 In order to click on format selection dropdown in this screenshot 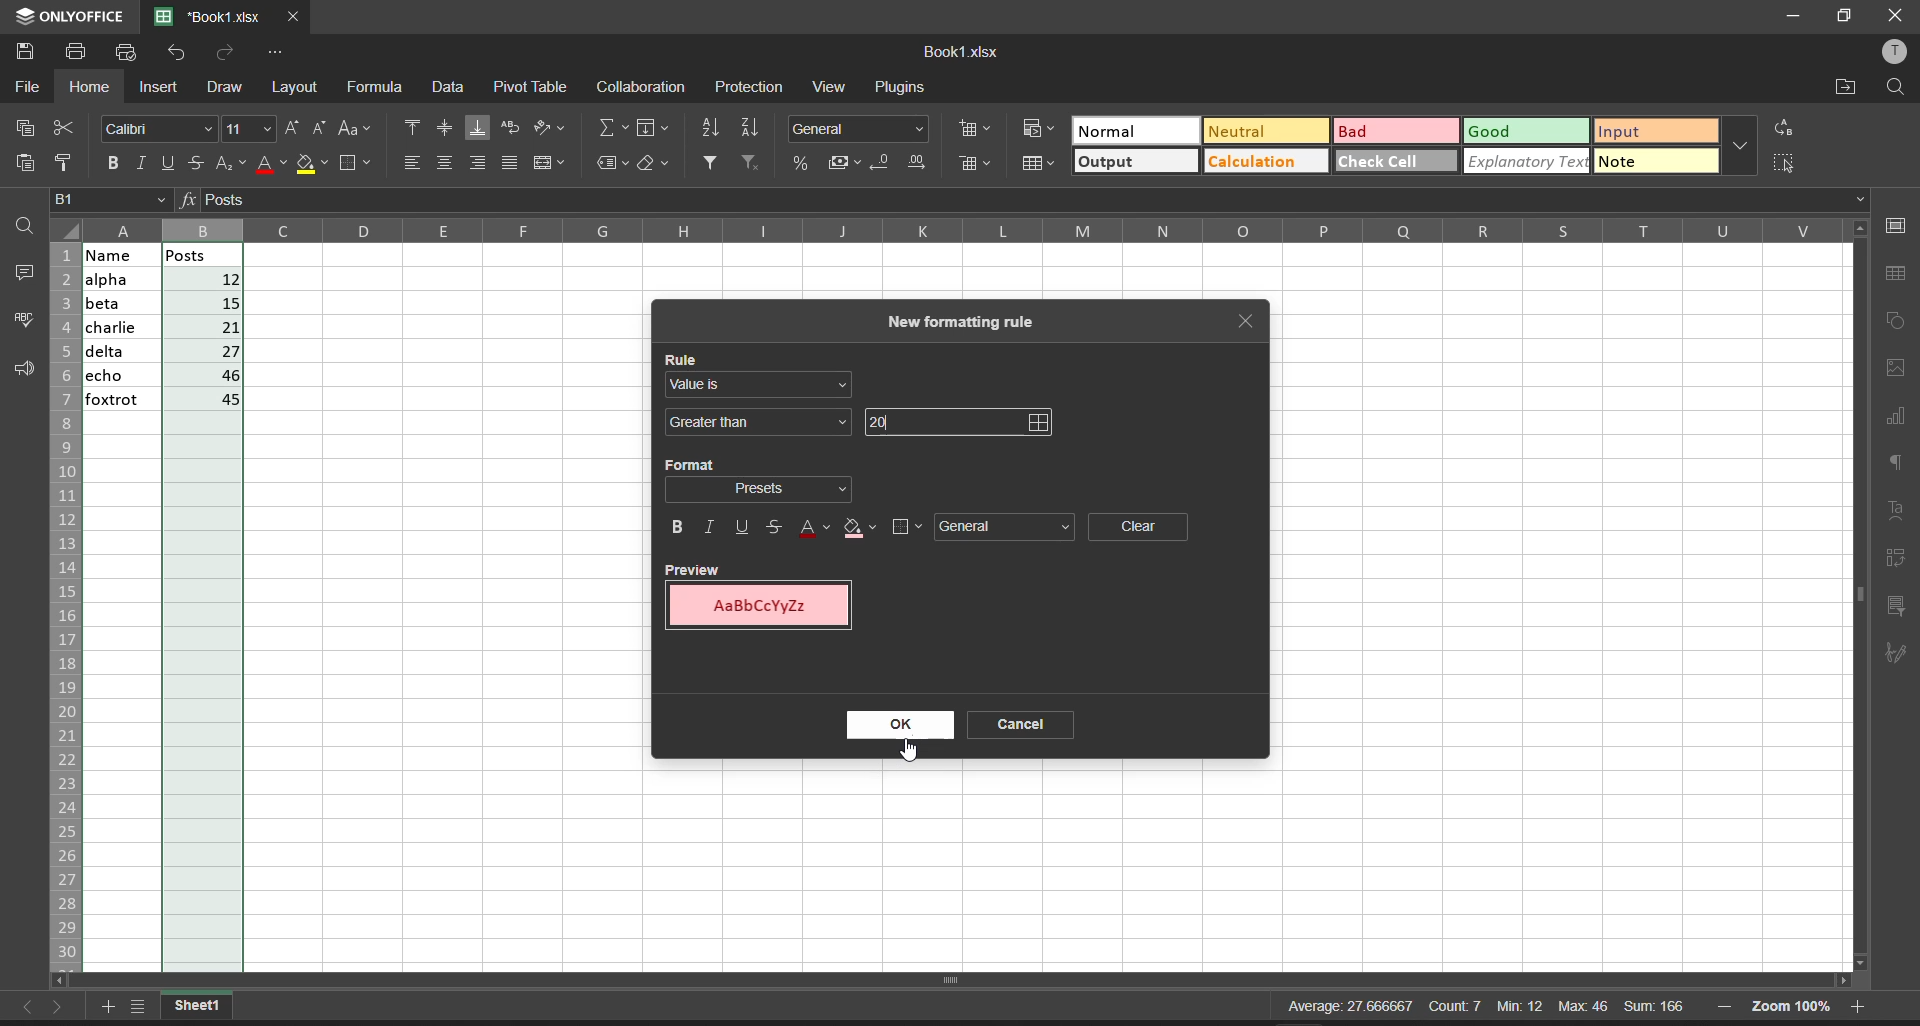, I will do `click(765, 490)`.